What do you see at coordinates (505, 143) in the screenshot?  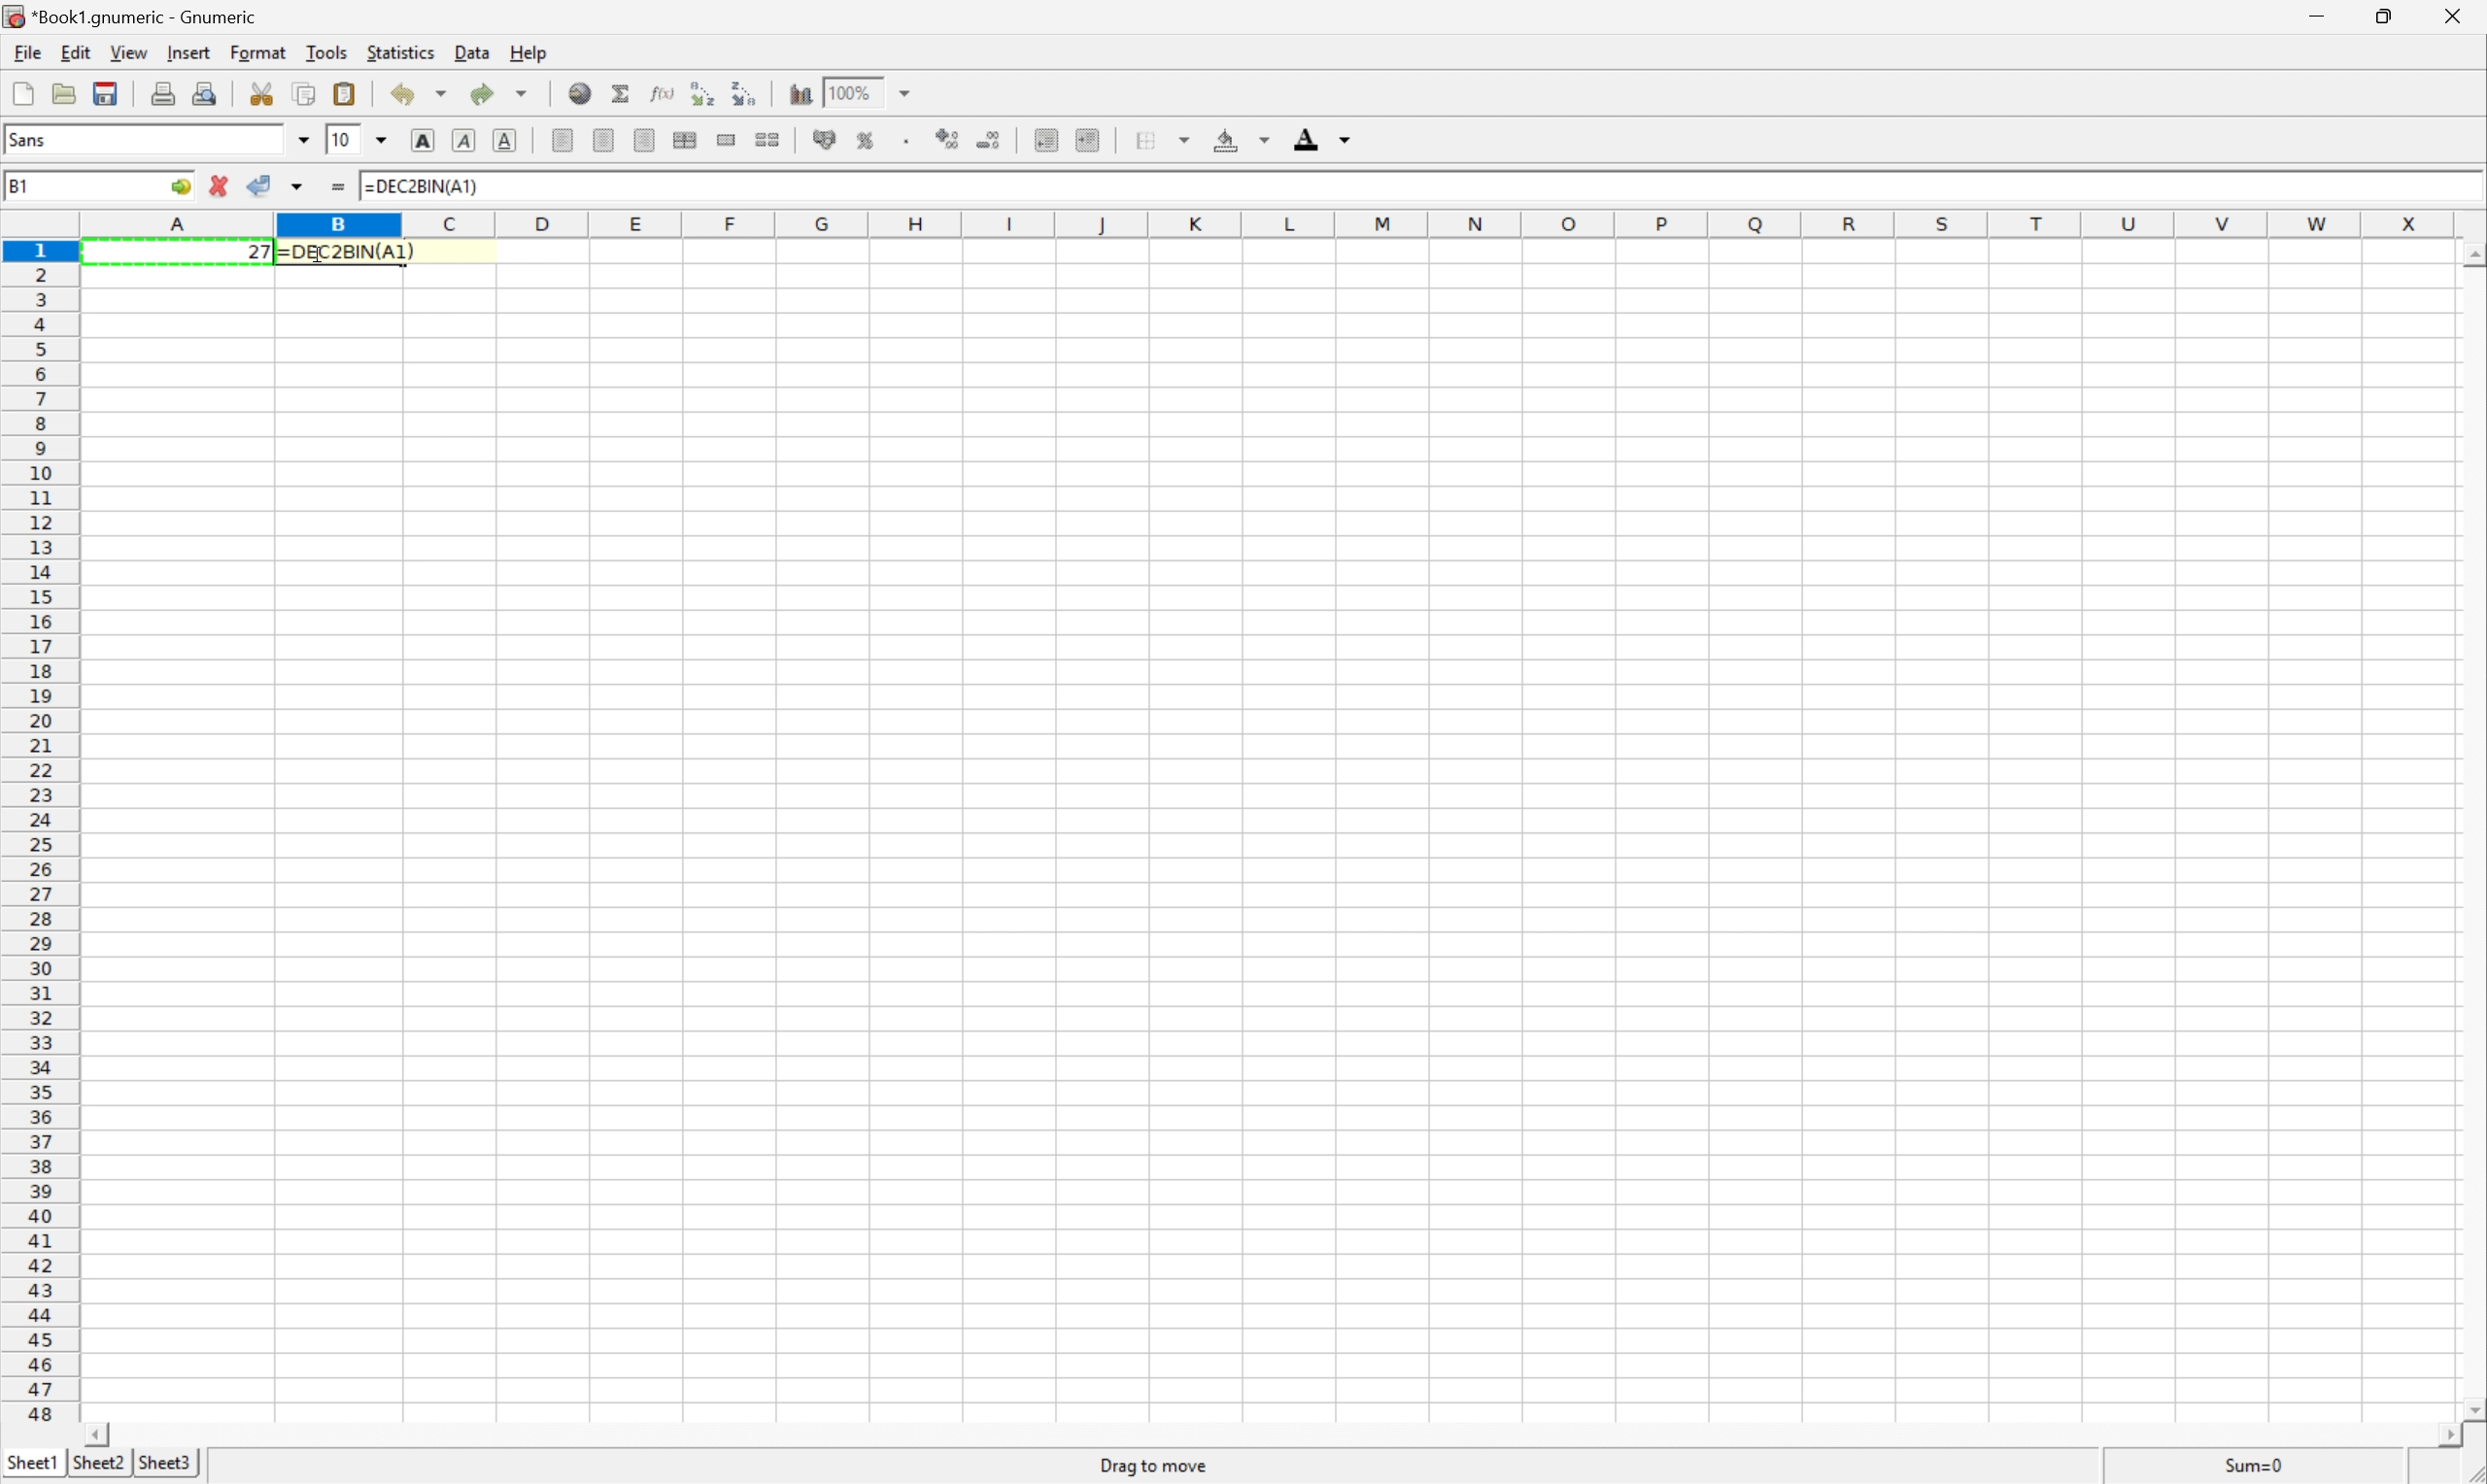 I see `Underline` at bounding box center [505, 143].